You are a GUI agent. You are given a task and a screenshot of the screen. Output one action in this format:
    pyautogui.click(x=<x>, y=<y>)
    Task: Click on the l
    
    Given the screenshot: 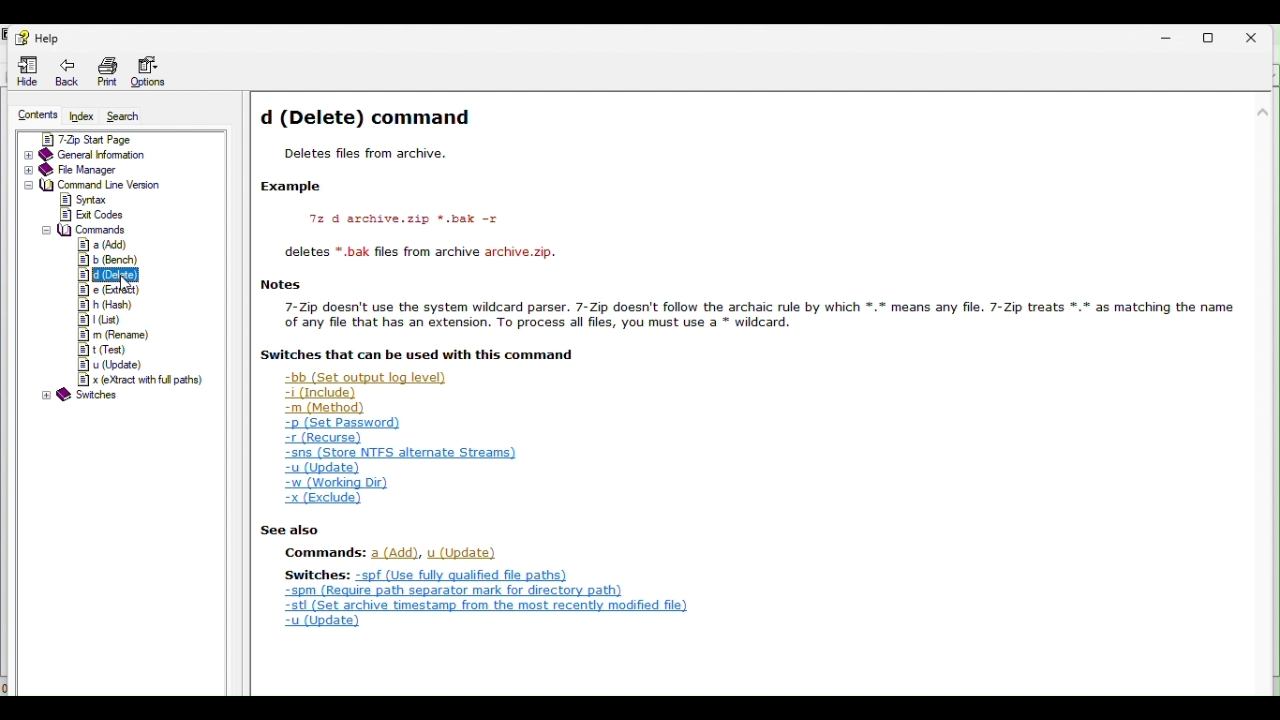 What is the action you would take?
    pyautogui.click(x=105, y=321)
    